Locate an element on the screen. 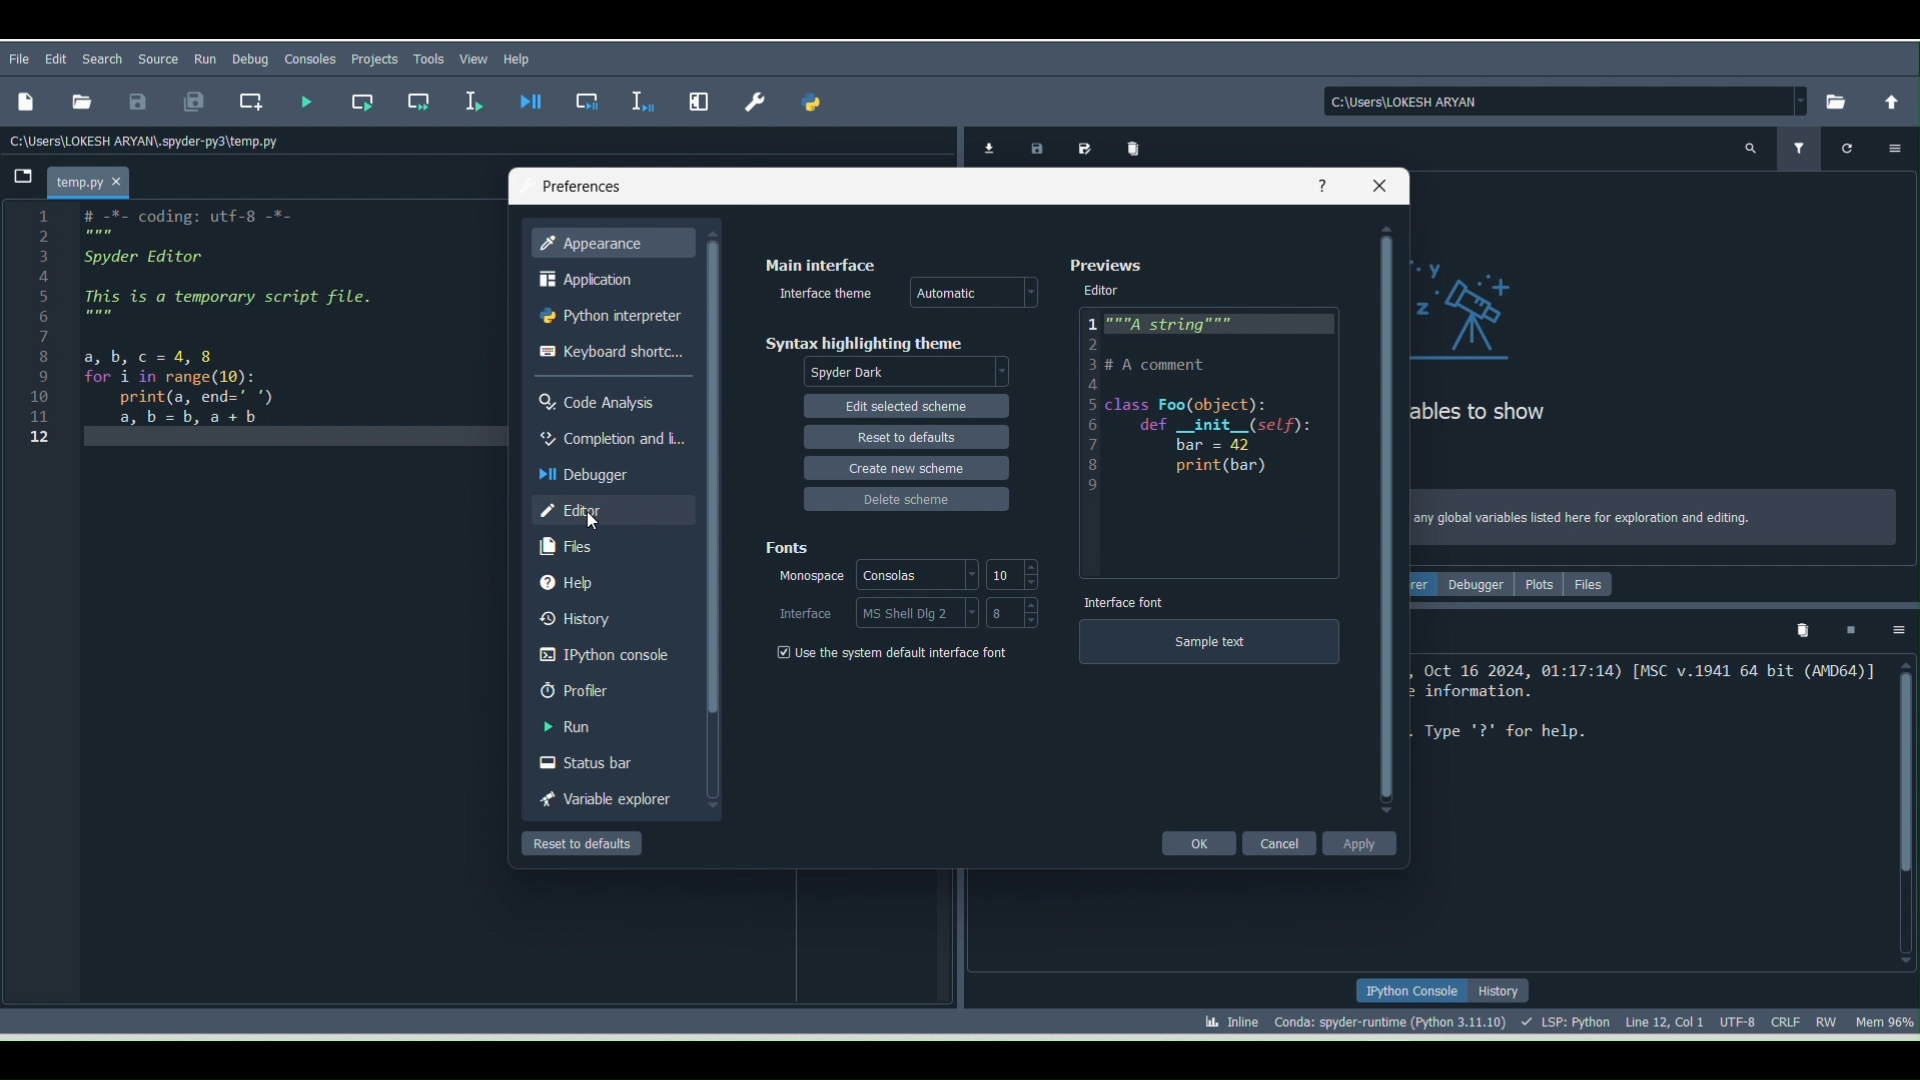  Size is located at coordinates (1014, 612).